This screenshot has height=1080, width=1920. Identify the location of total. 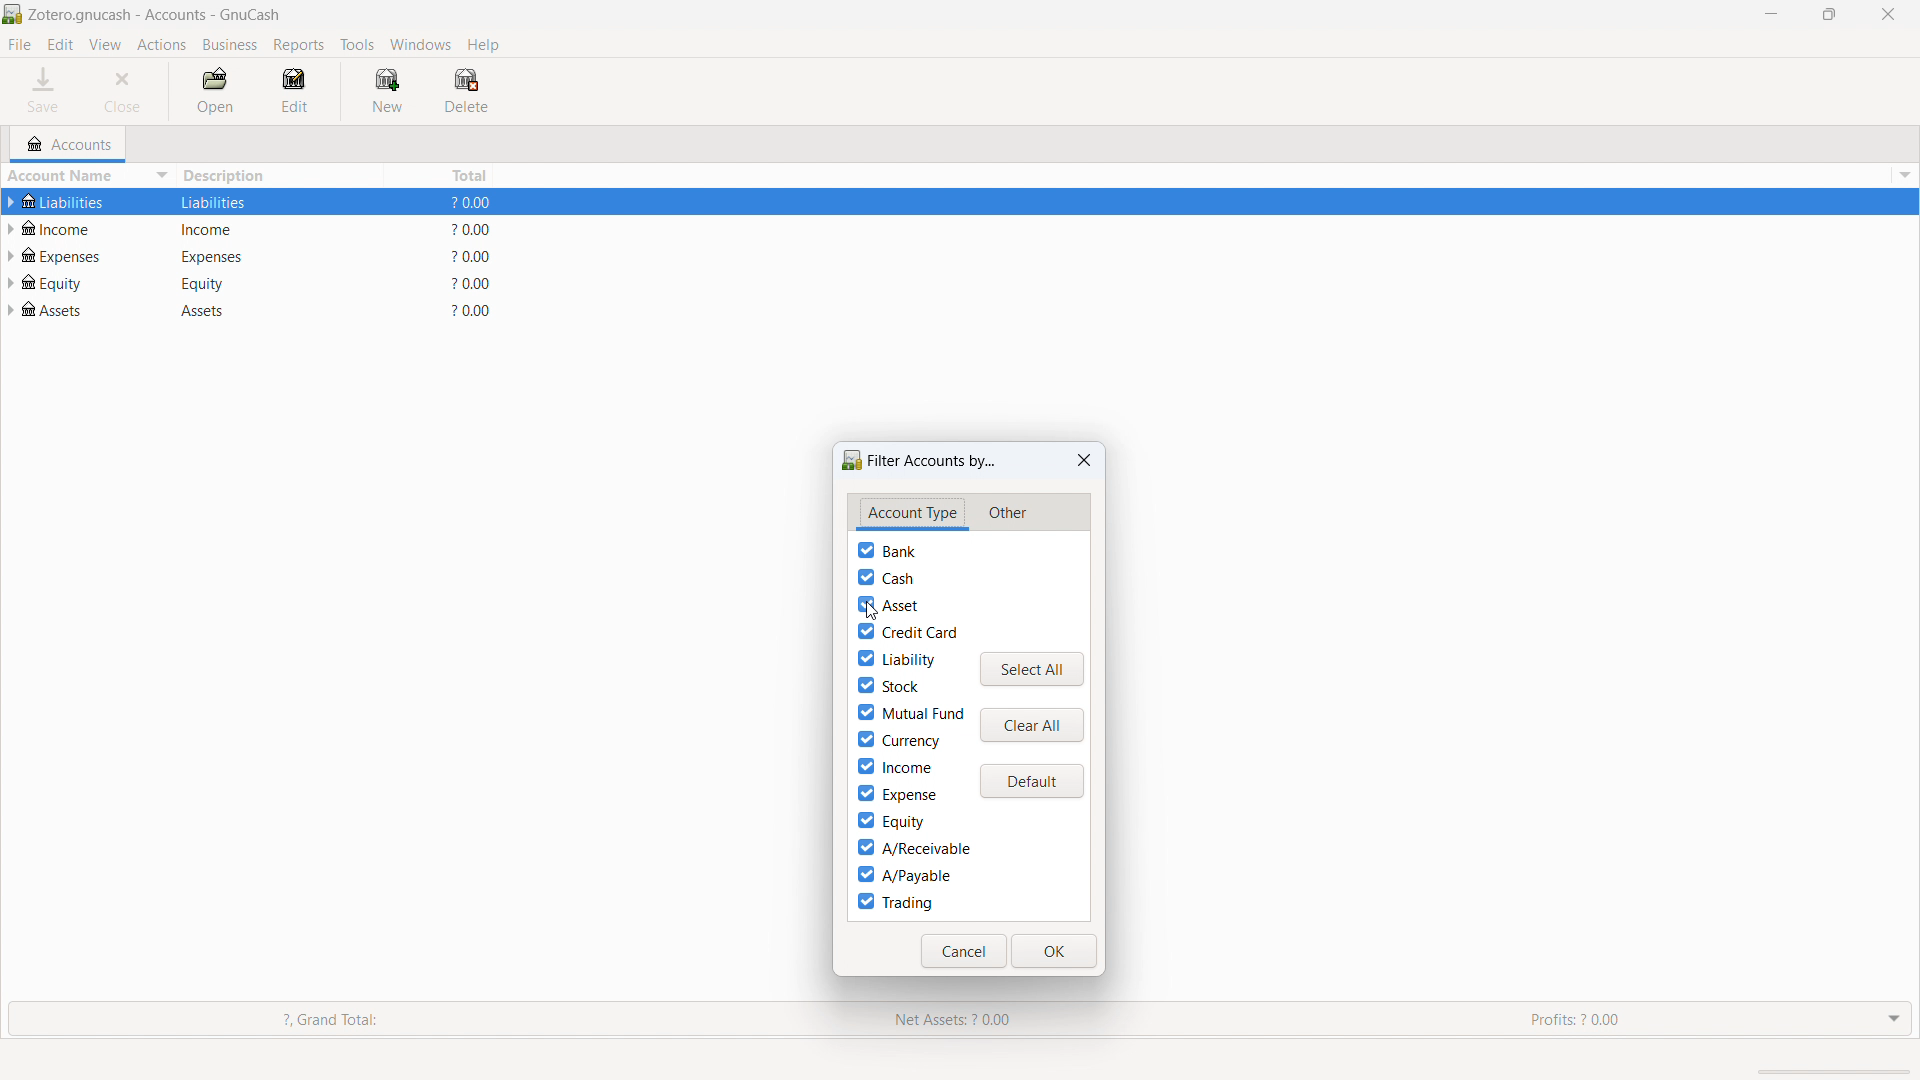
(442, 174).